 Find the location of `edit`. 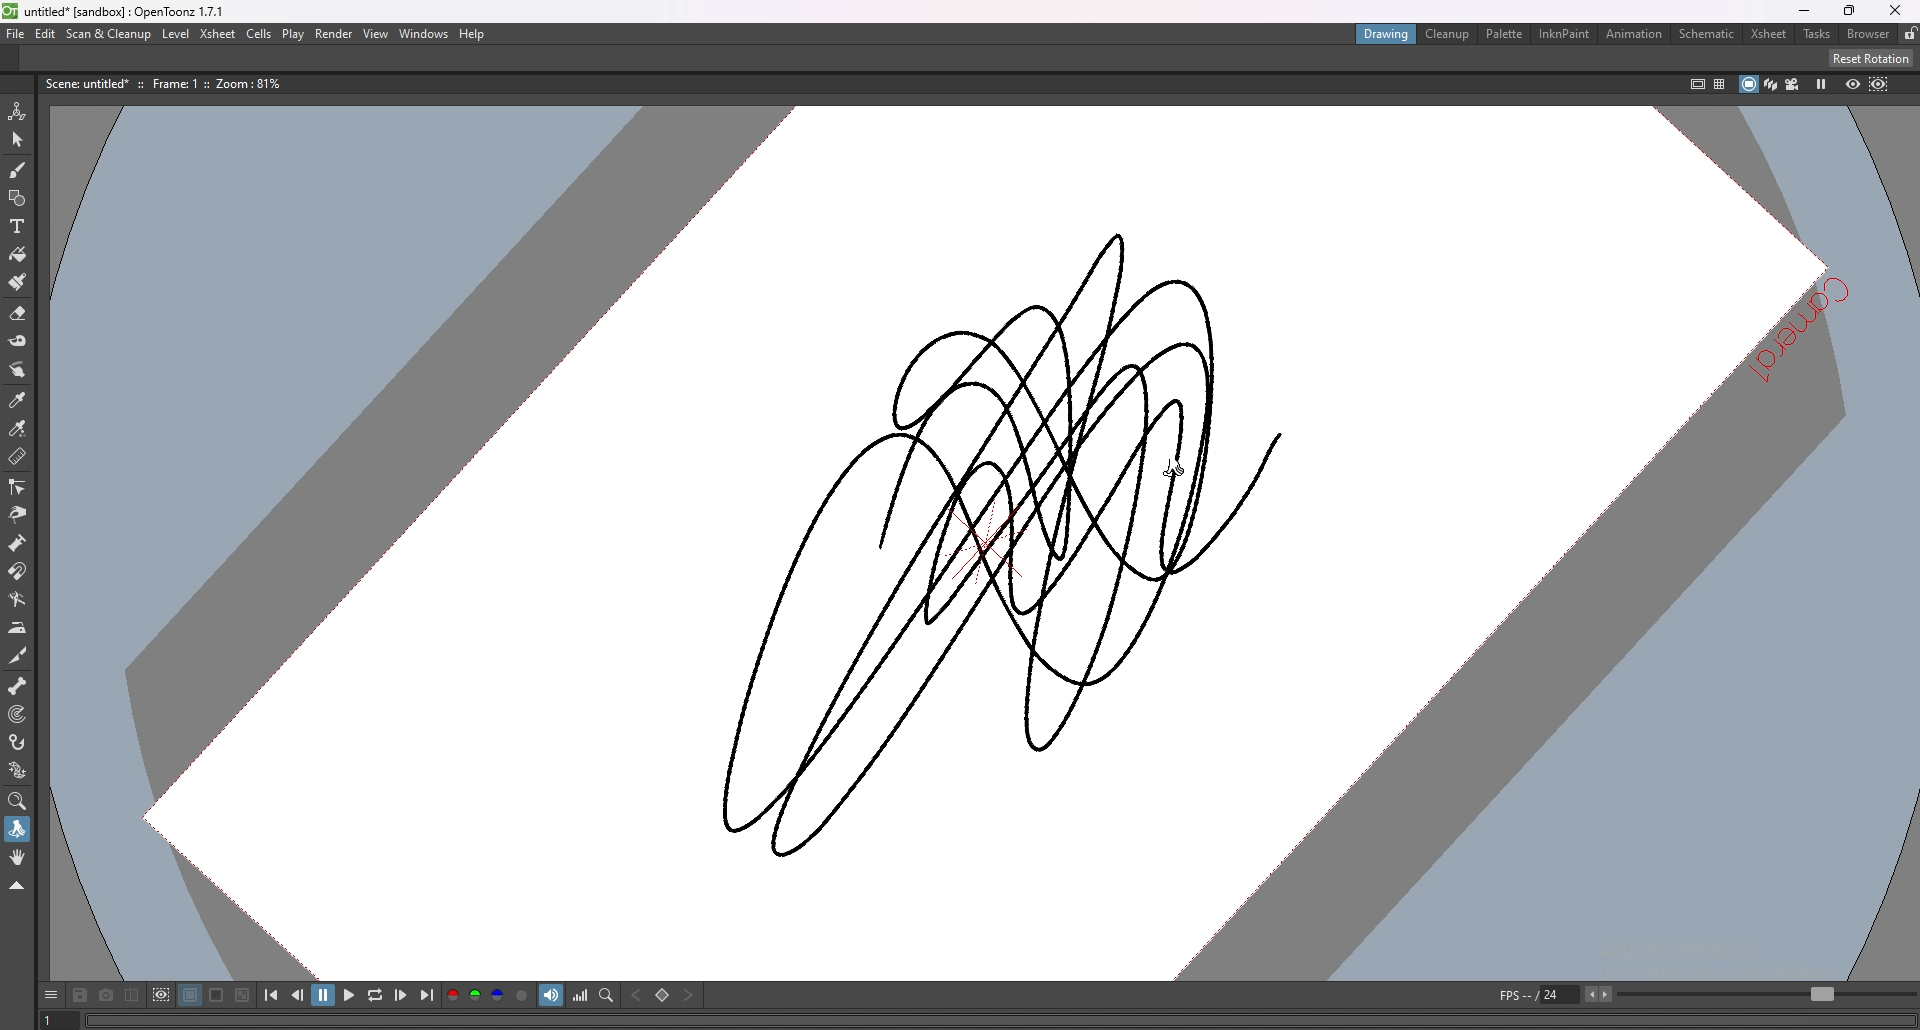

edit is located at coordinates (44, 35).